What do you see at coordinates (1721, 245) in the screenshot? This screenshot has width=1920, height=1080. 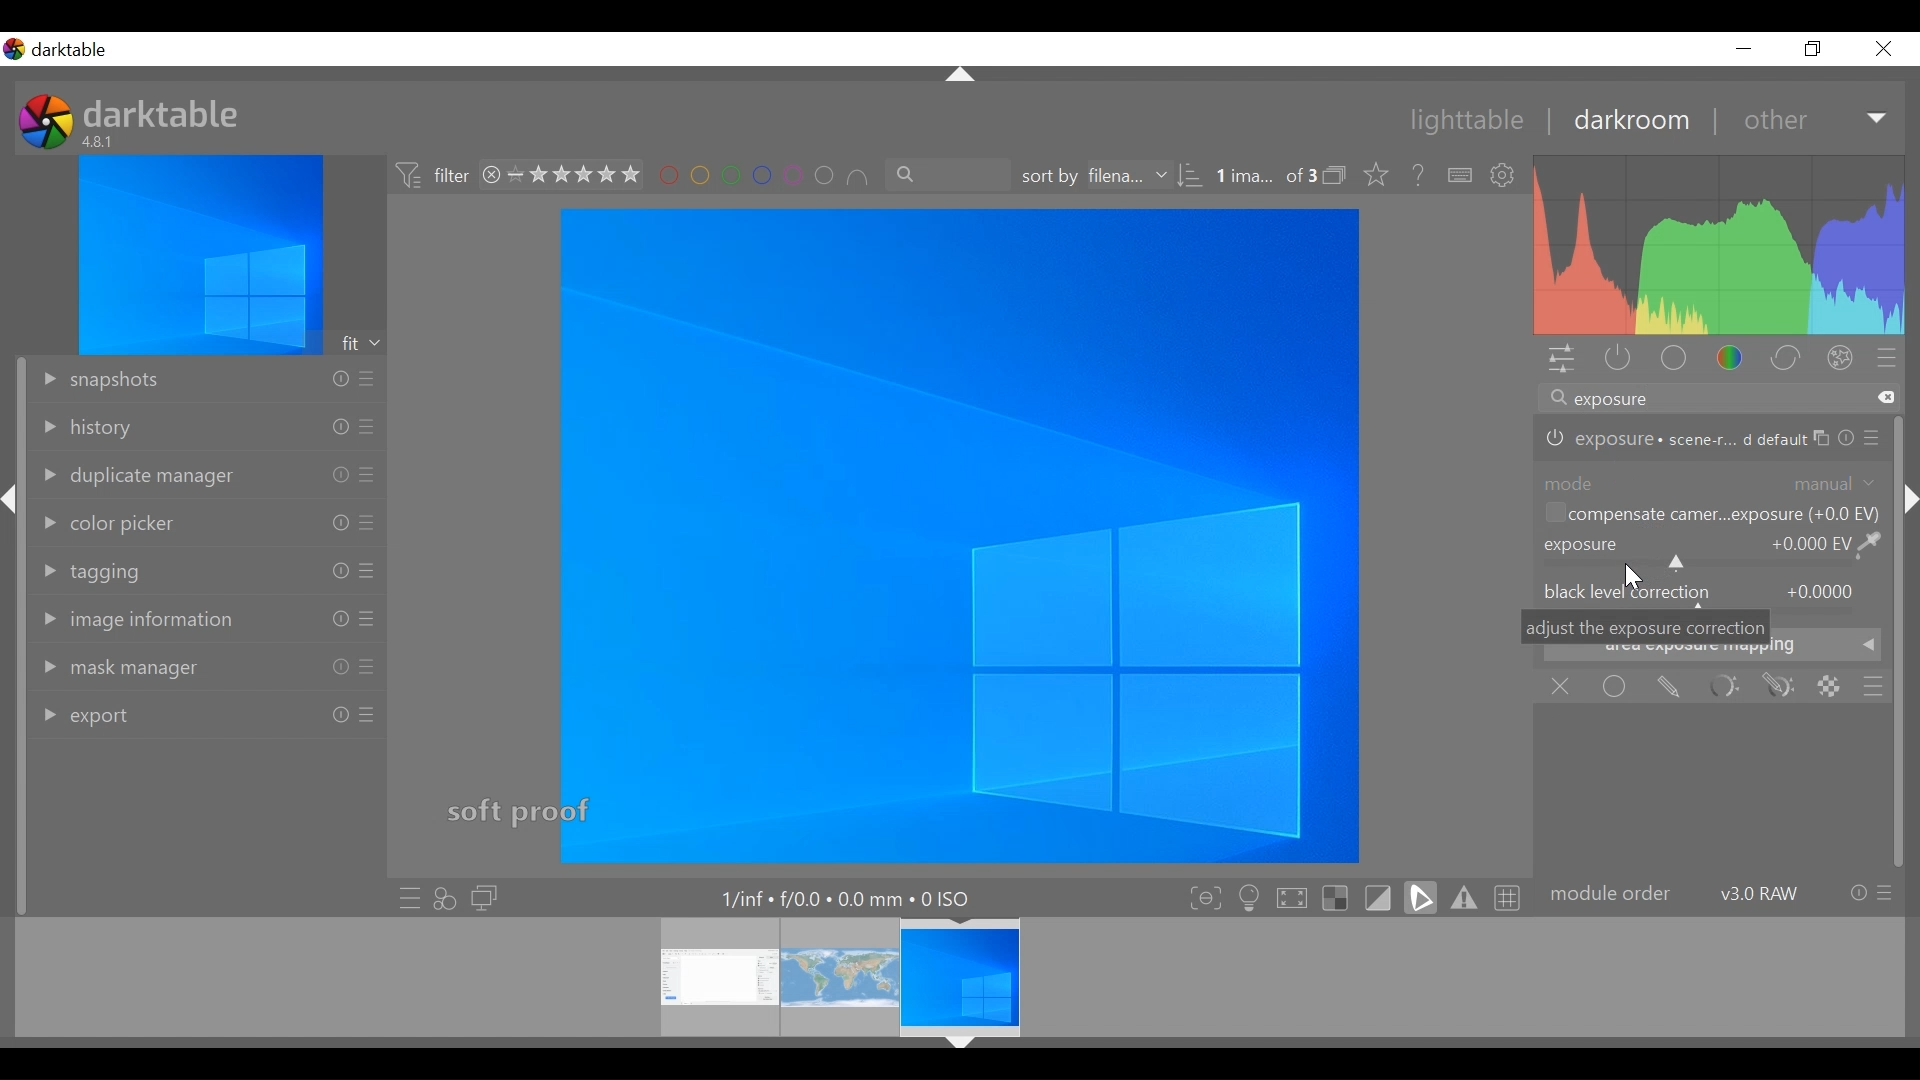 I see `histogram` at bounding box center [1721, 245].